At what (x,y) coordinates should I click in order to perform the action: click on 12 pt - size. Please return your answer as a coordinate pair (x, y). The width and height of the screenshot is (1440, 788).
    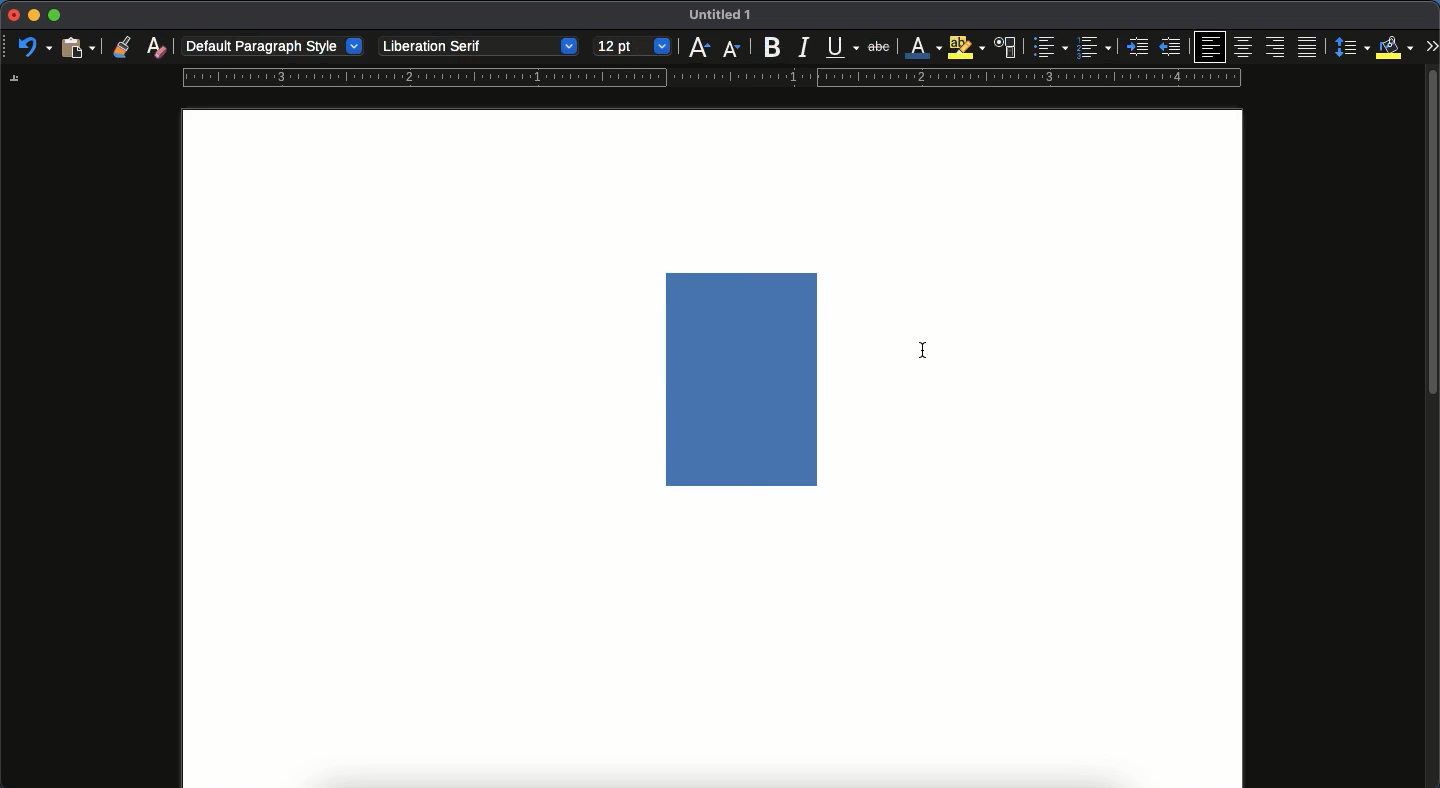
    Looking at the image, I should click on (631, 47).